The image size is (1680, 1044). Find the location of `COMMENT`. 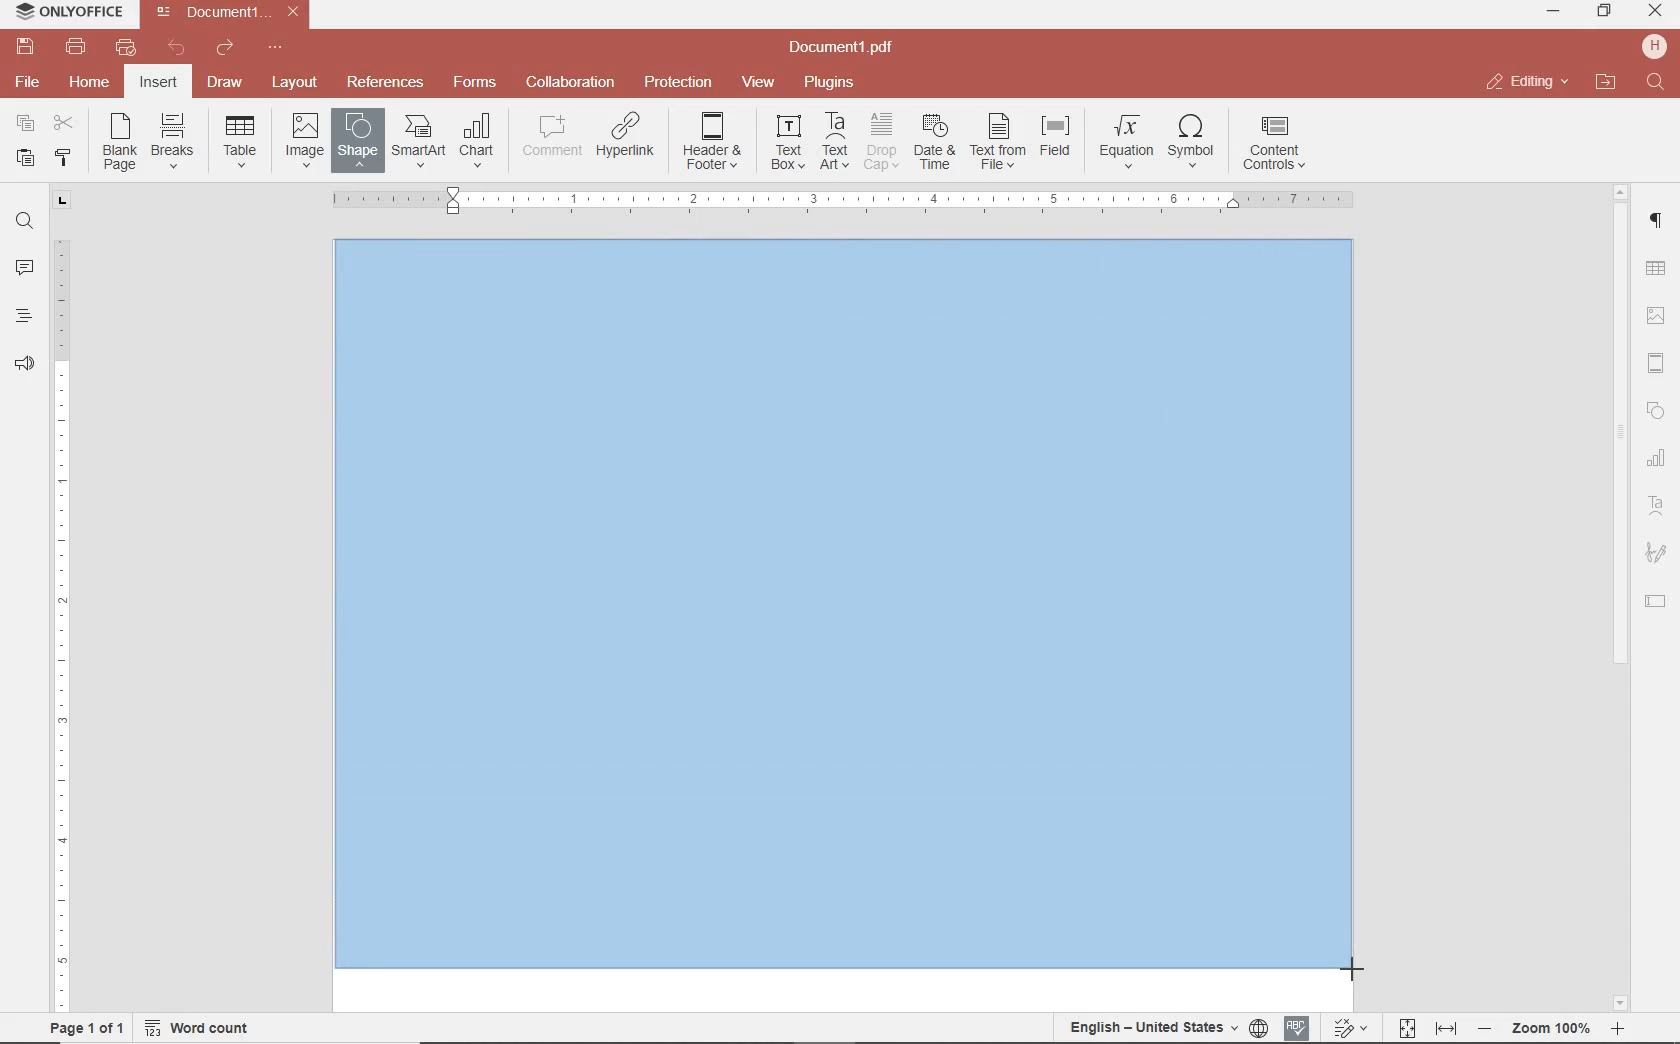

COMMENT is located at coordinates (554, 136).